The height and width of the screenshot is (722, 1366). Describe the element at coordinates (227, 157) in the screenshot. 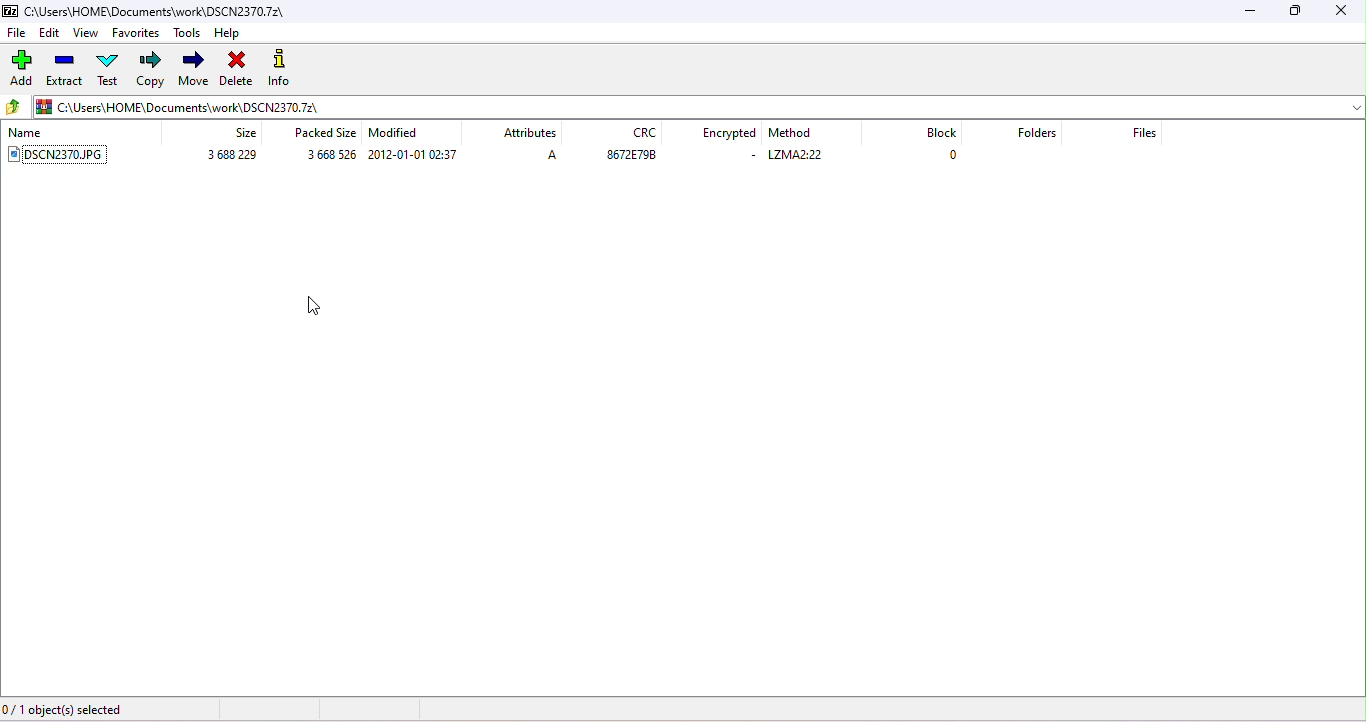

I see `size of the document` at that location.